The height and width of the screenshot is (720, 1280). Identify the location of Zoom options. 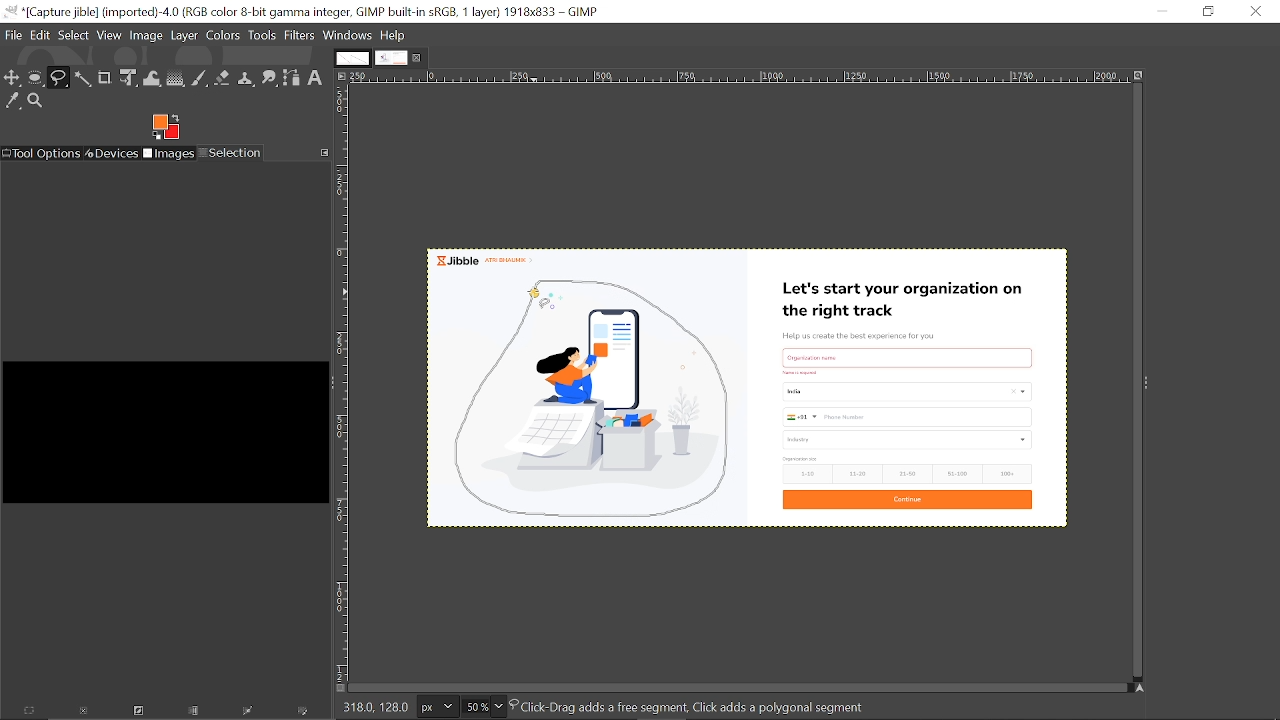
(499, 707).